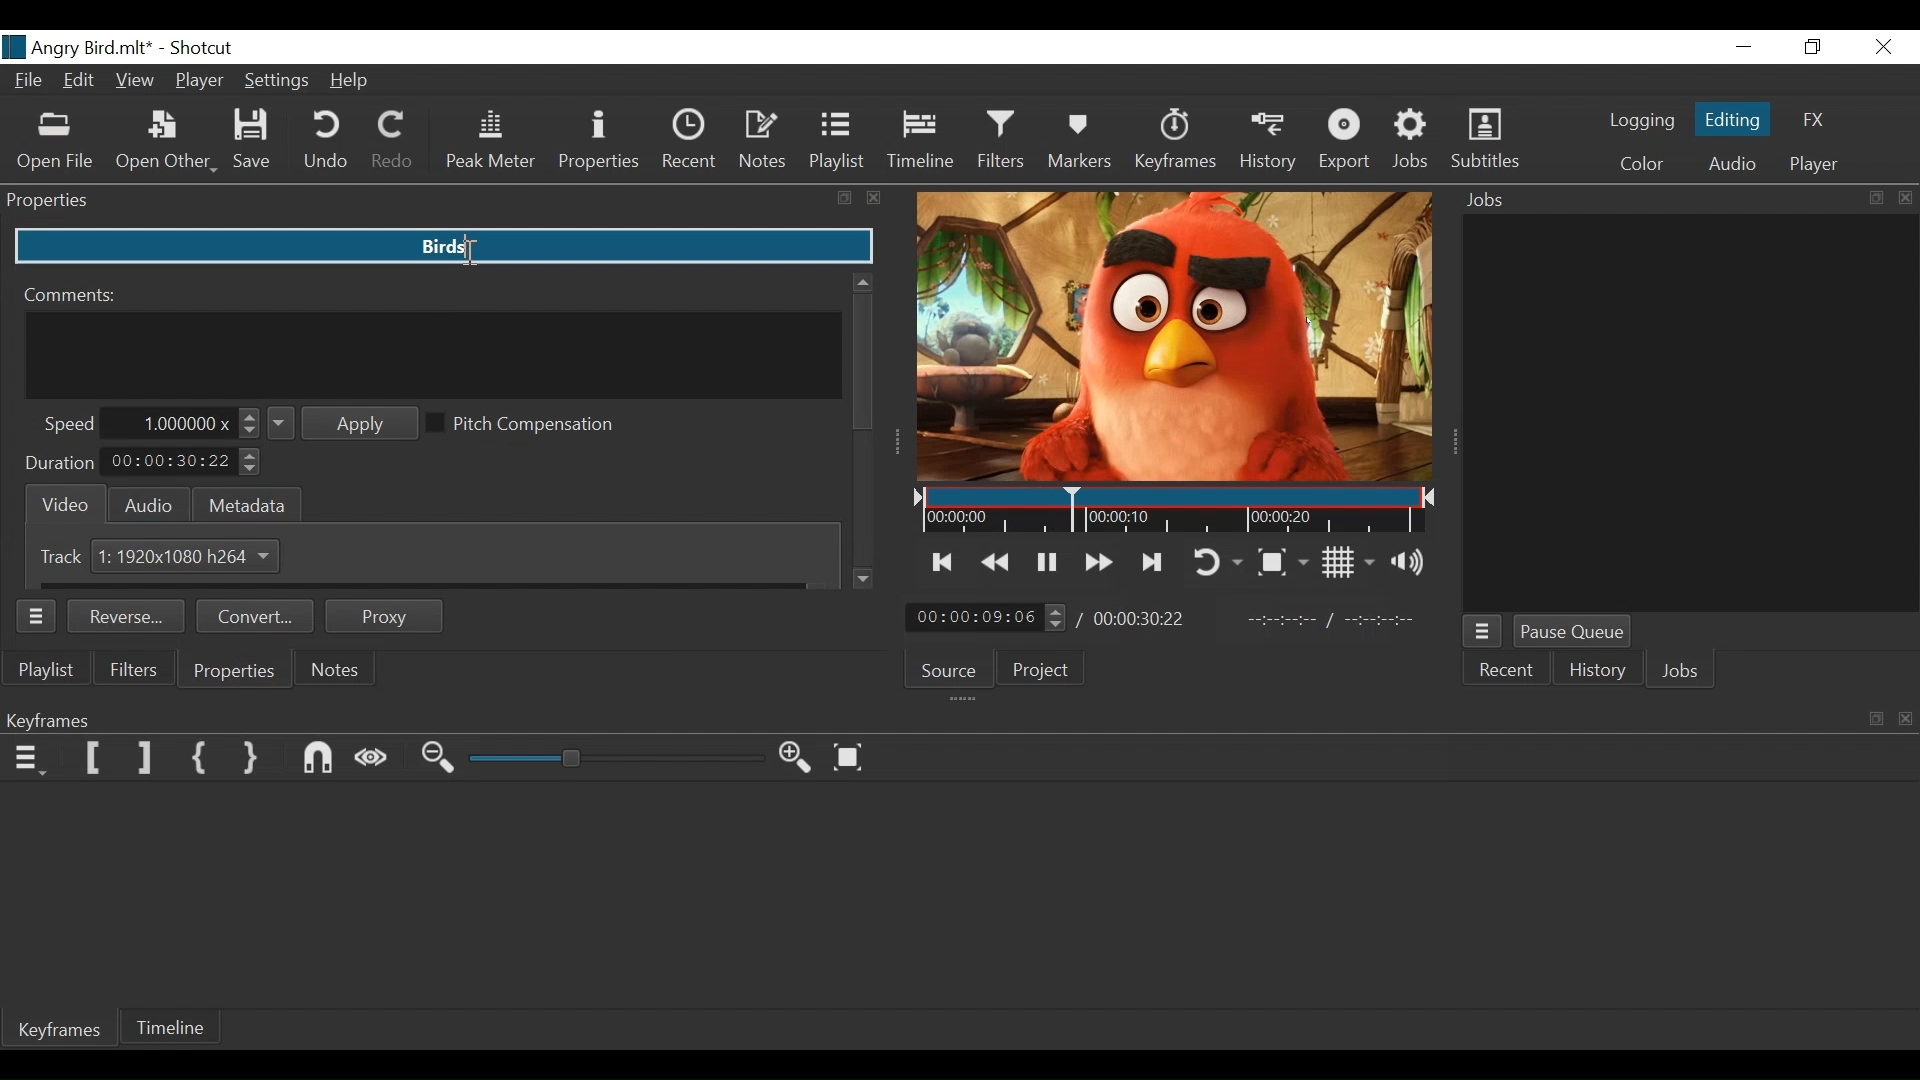 This screenshot has width=1920, height=1080. What do you see at coordinates (277, 81) in the screenshot?
I see `Settings` at bounding box center [277, 81].